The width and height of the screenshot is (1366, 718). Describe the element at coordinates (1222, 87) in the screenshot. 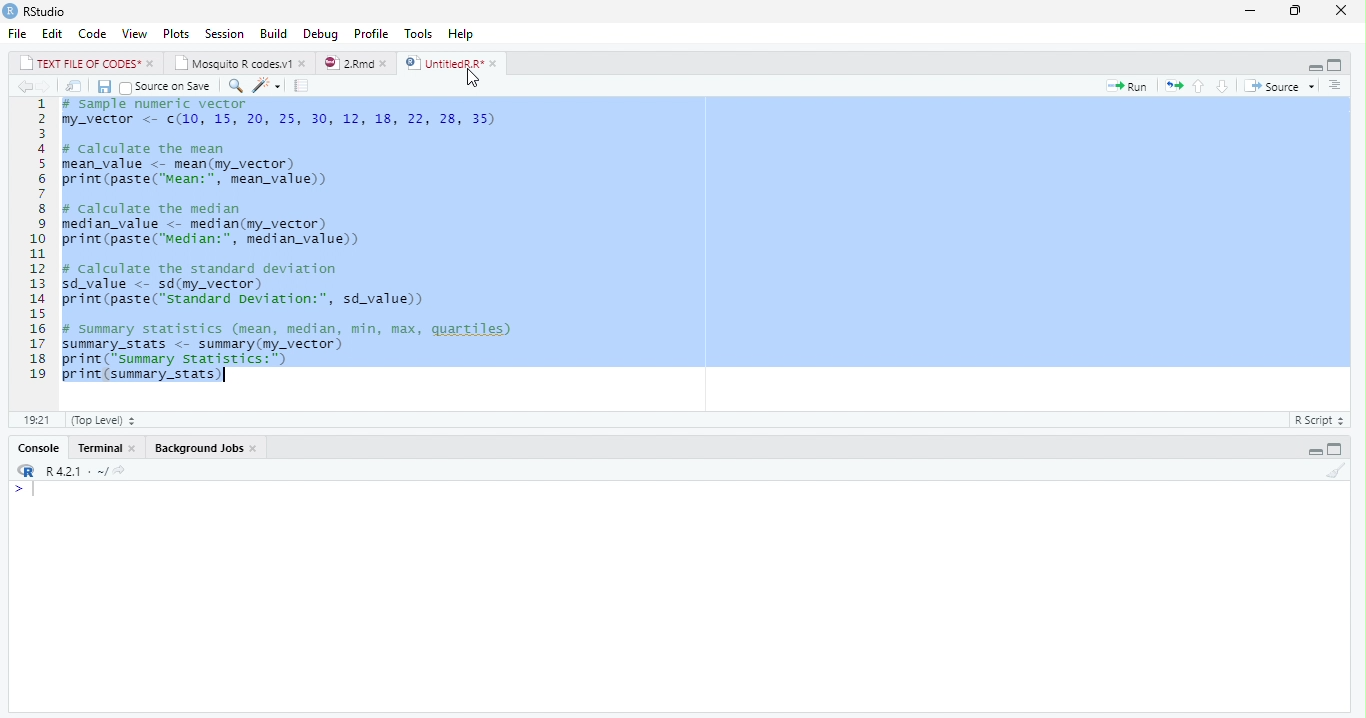

I see `next section` at that location.